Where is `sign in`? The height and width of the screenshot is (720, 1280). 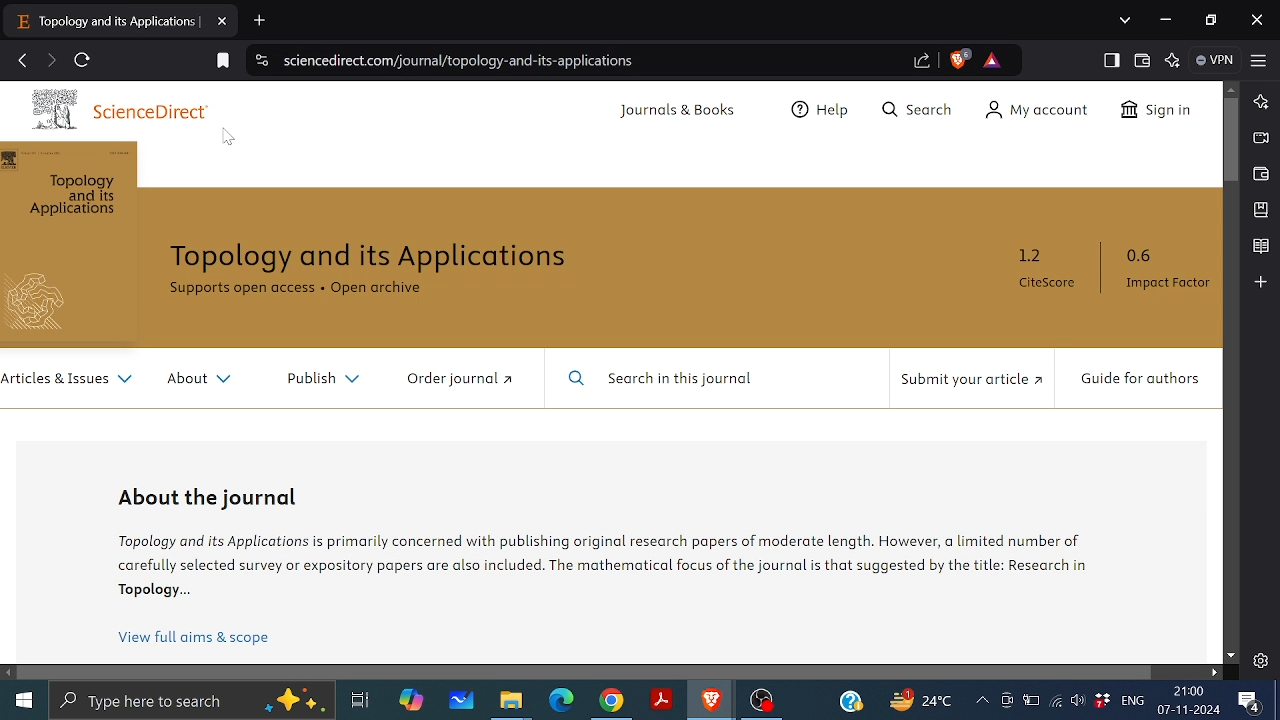 sign in is located at coordinates (1158, 111).